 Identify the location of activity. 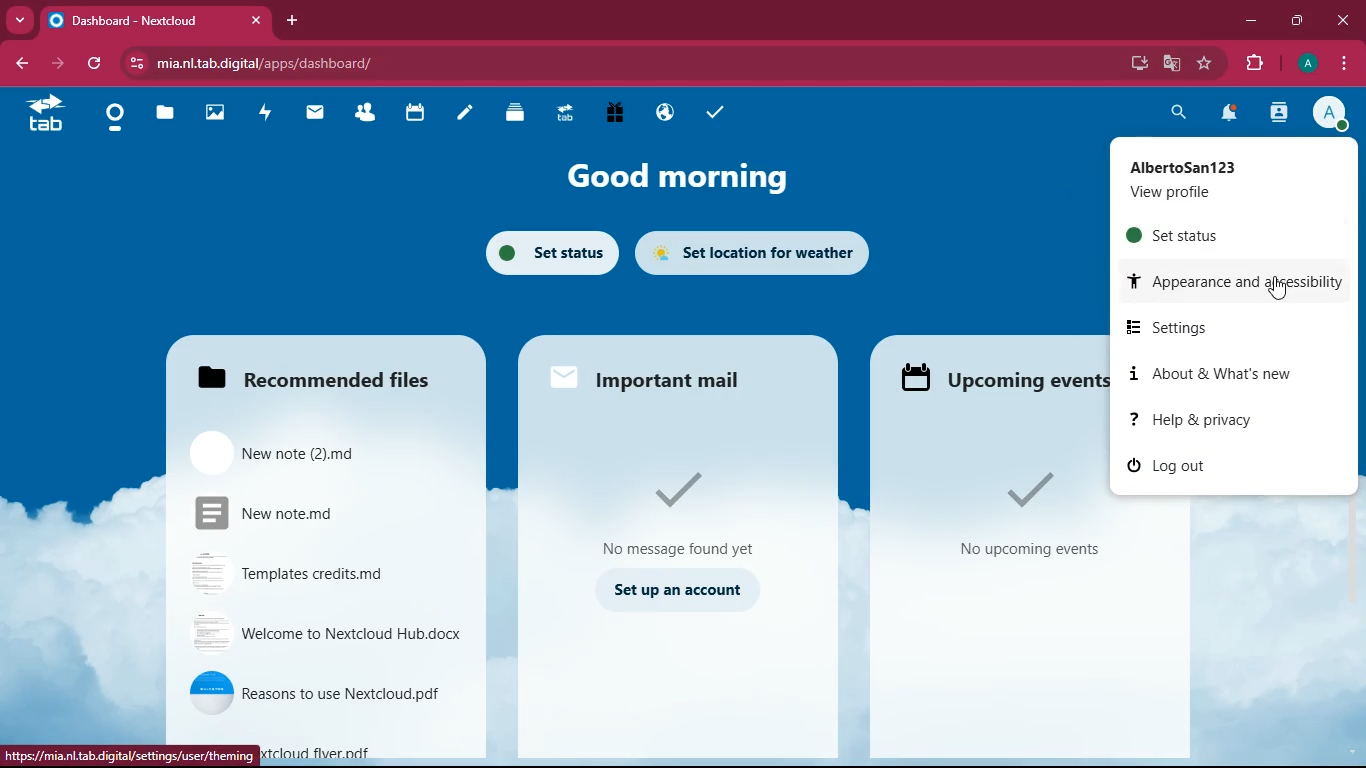
(1277, 115).